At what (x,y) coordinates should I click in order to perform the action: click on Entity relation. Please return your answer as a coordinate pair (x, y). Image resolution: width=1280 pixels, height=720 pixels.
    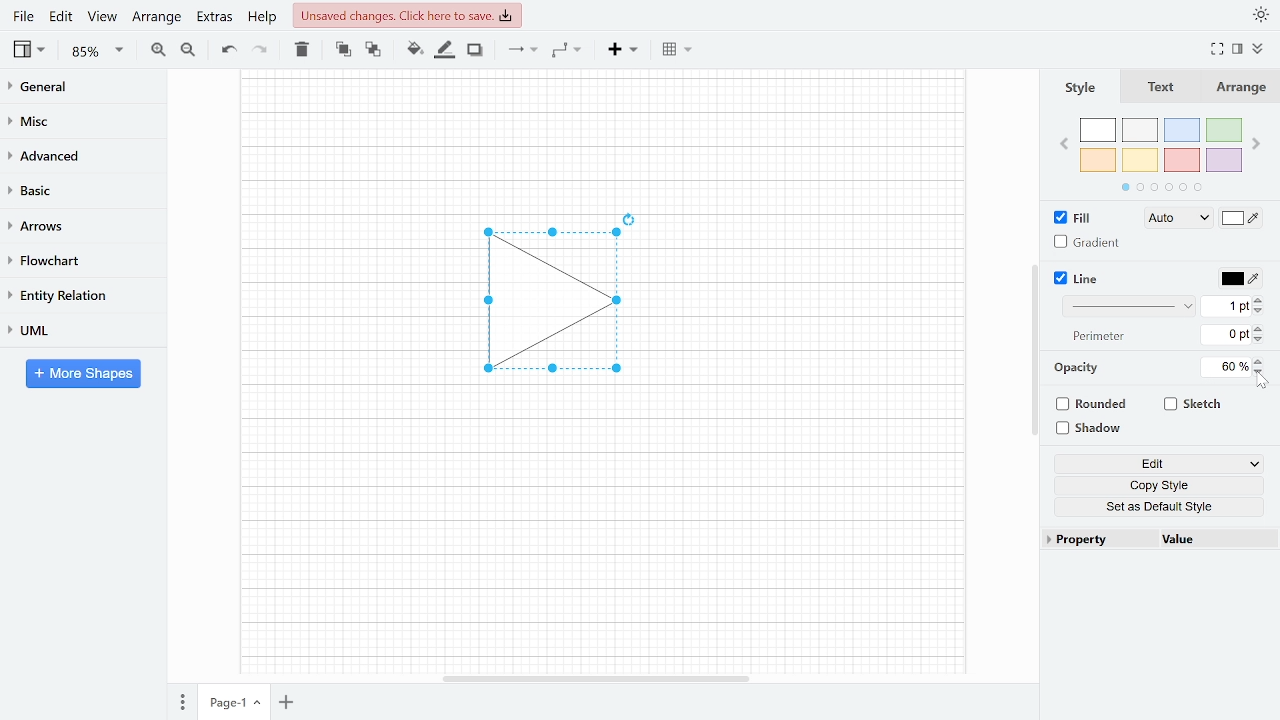
    Looking at the image, I should click on (75, 295).